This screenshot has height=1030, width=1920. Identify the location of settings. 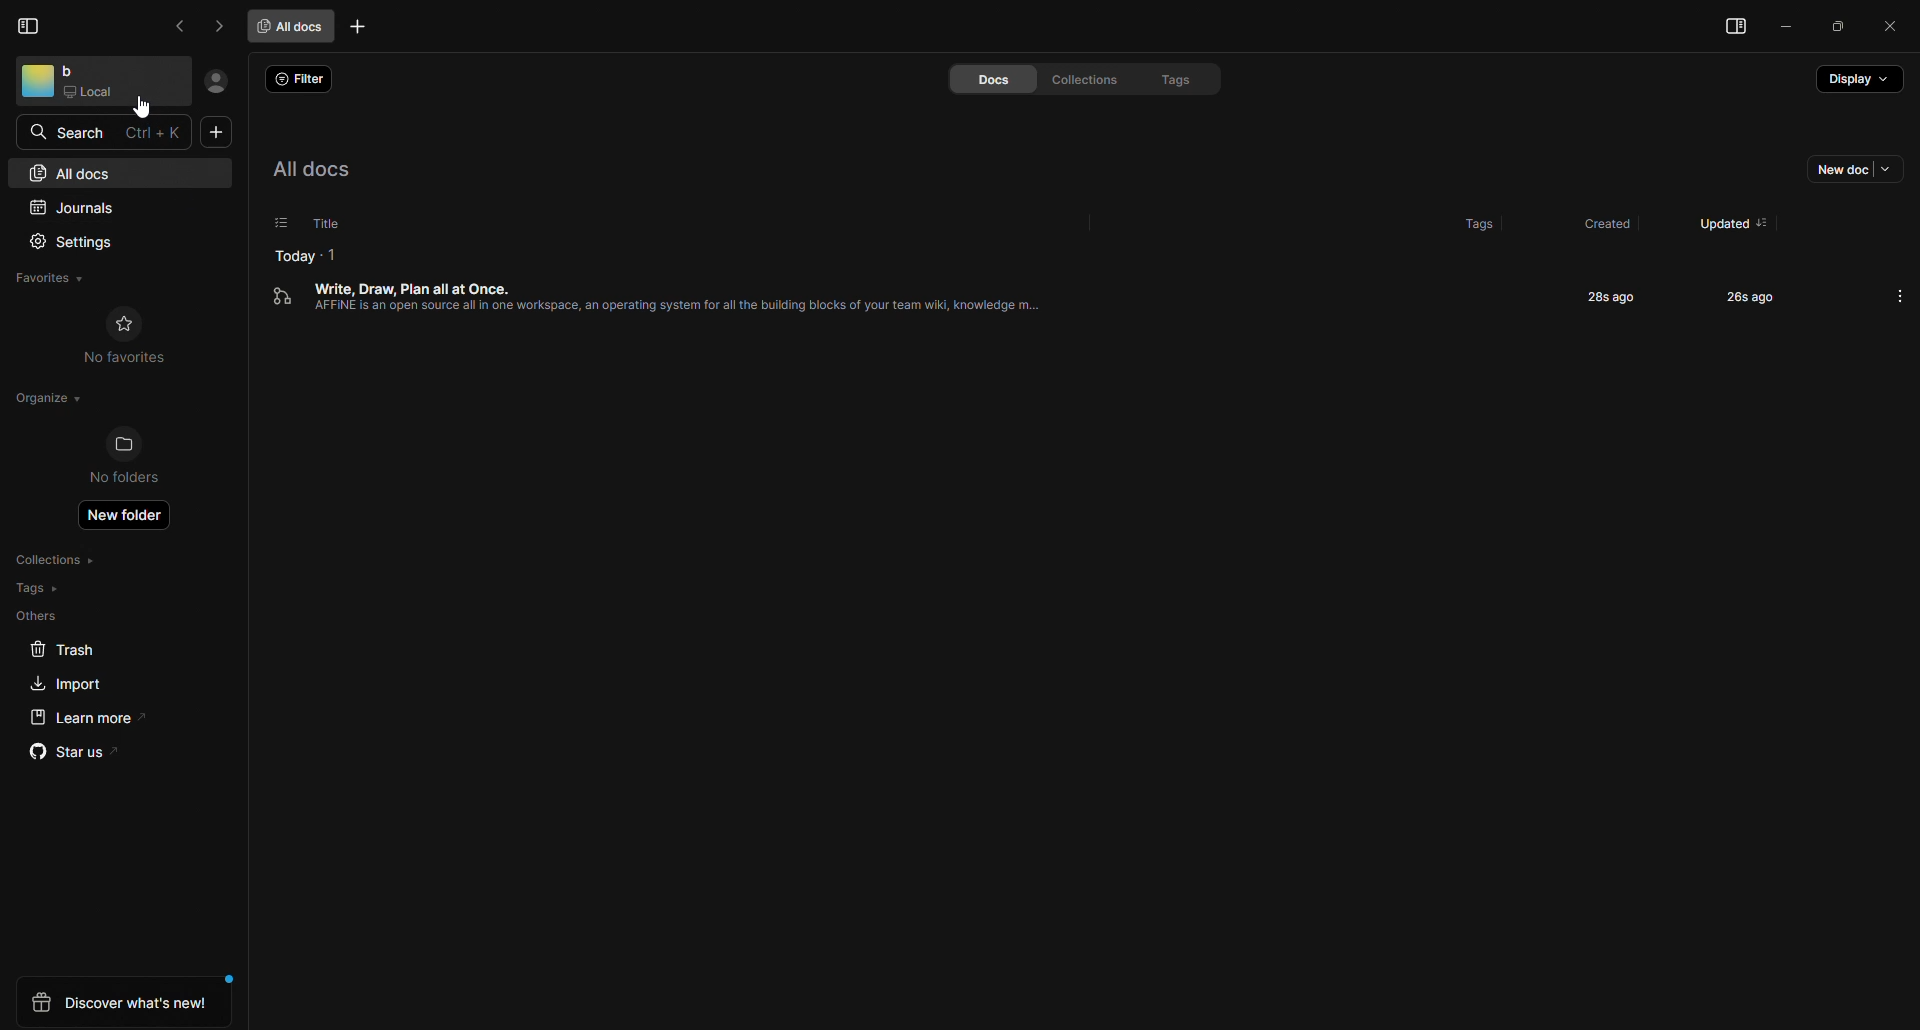
(78, 240).